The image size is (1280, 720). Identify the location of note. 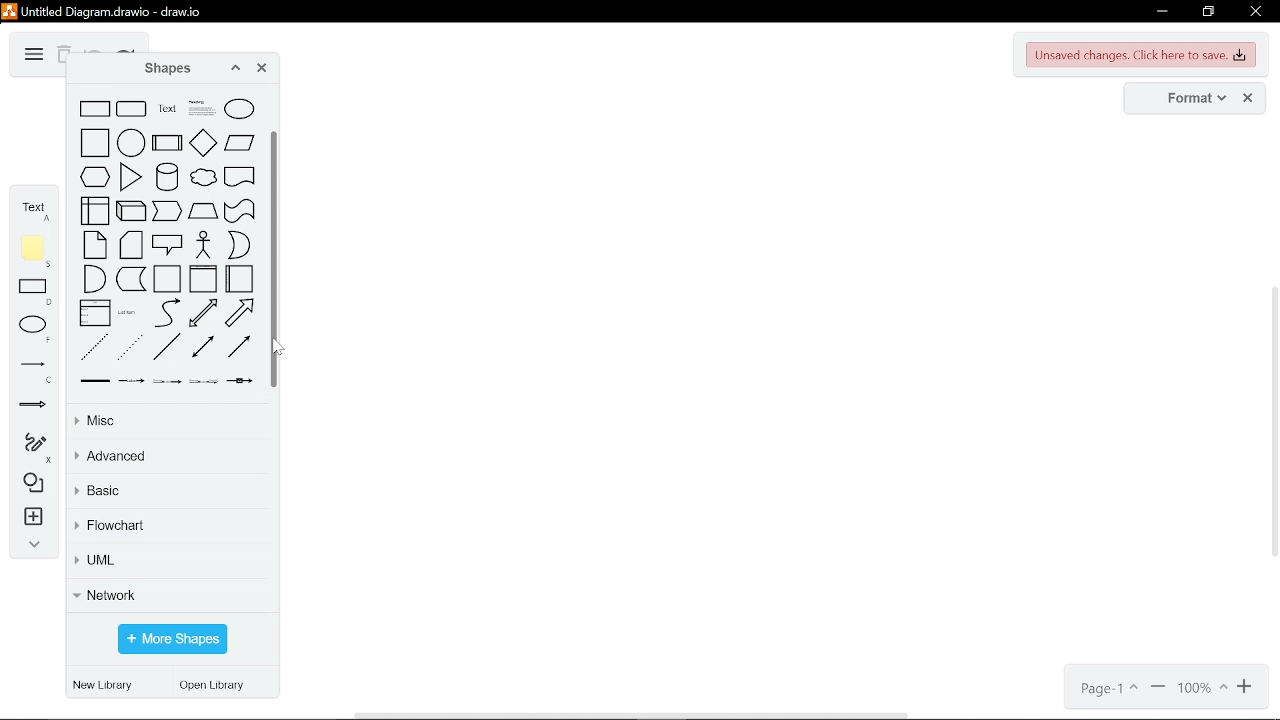
(36, 251).